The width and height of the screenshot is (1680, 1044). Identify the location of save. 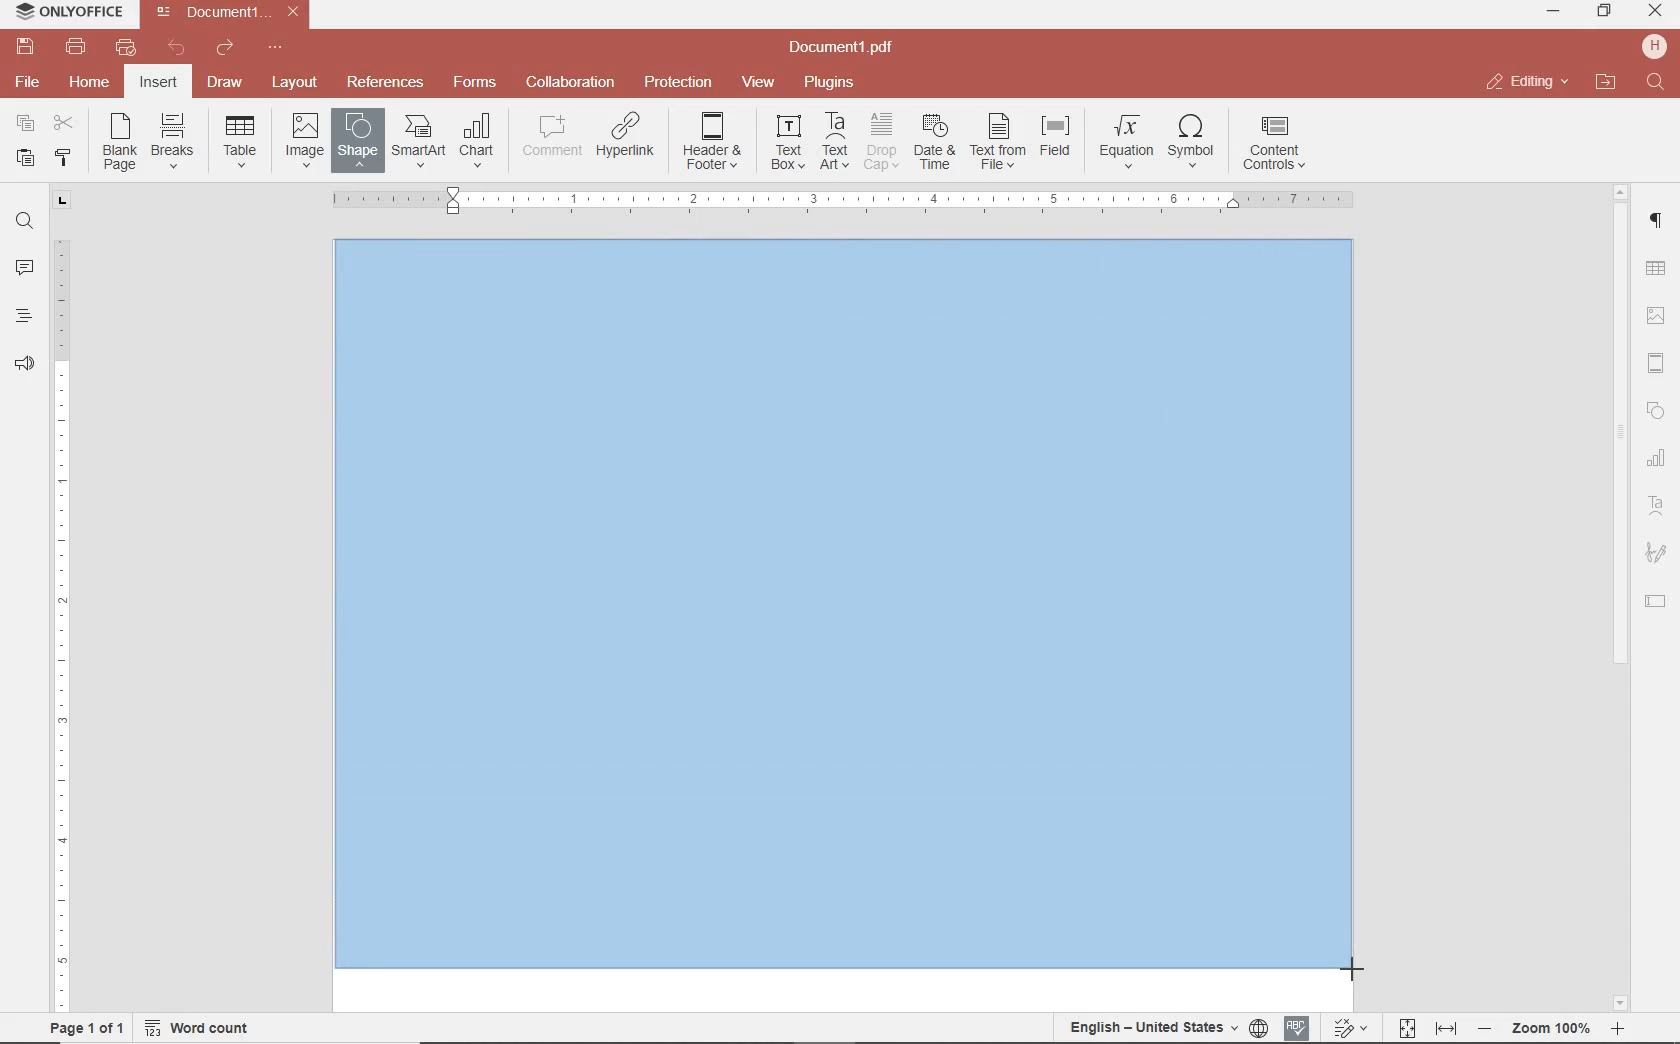
(23, 47).